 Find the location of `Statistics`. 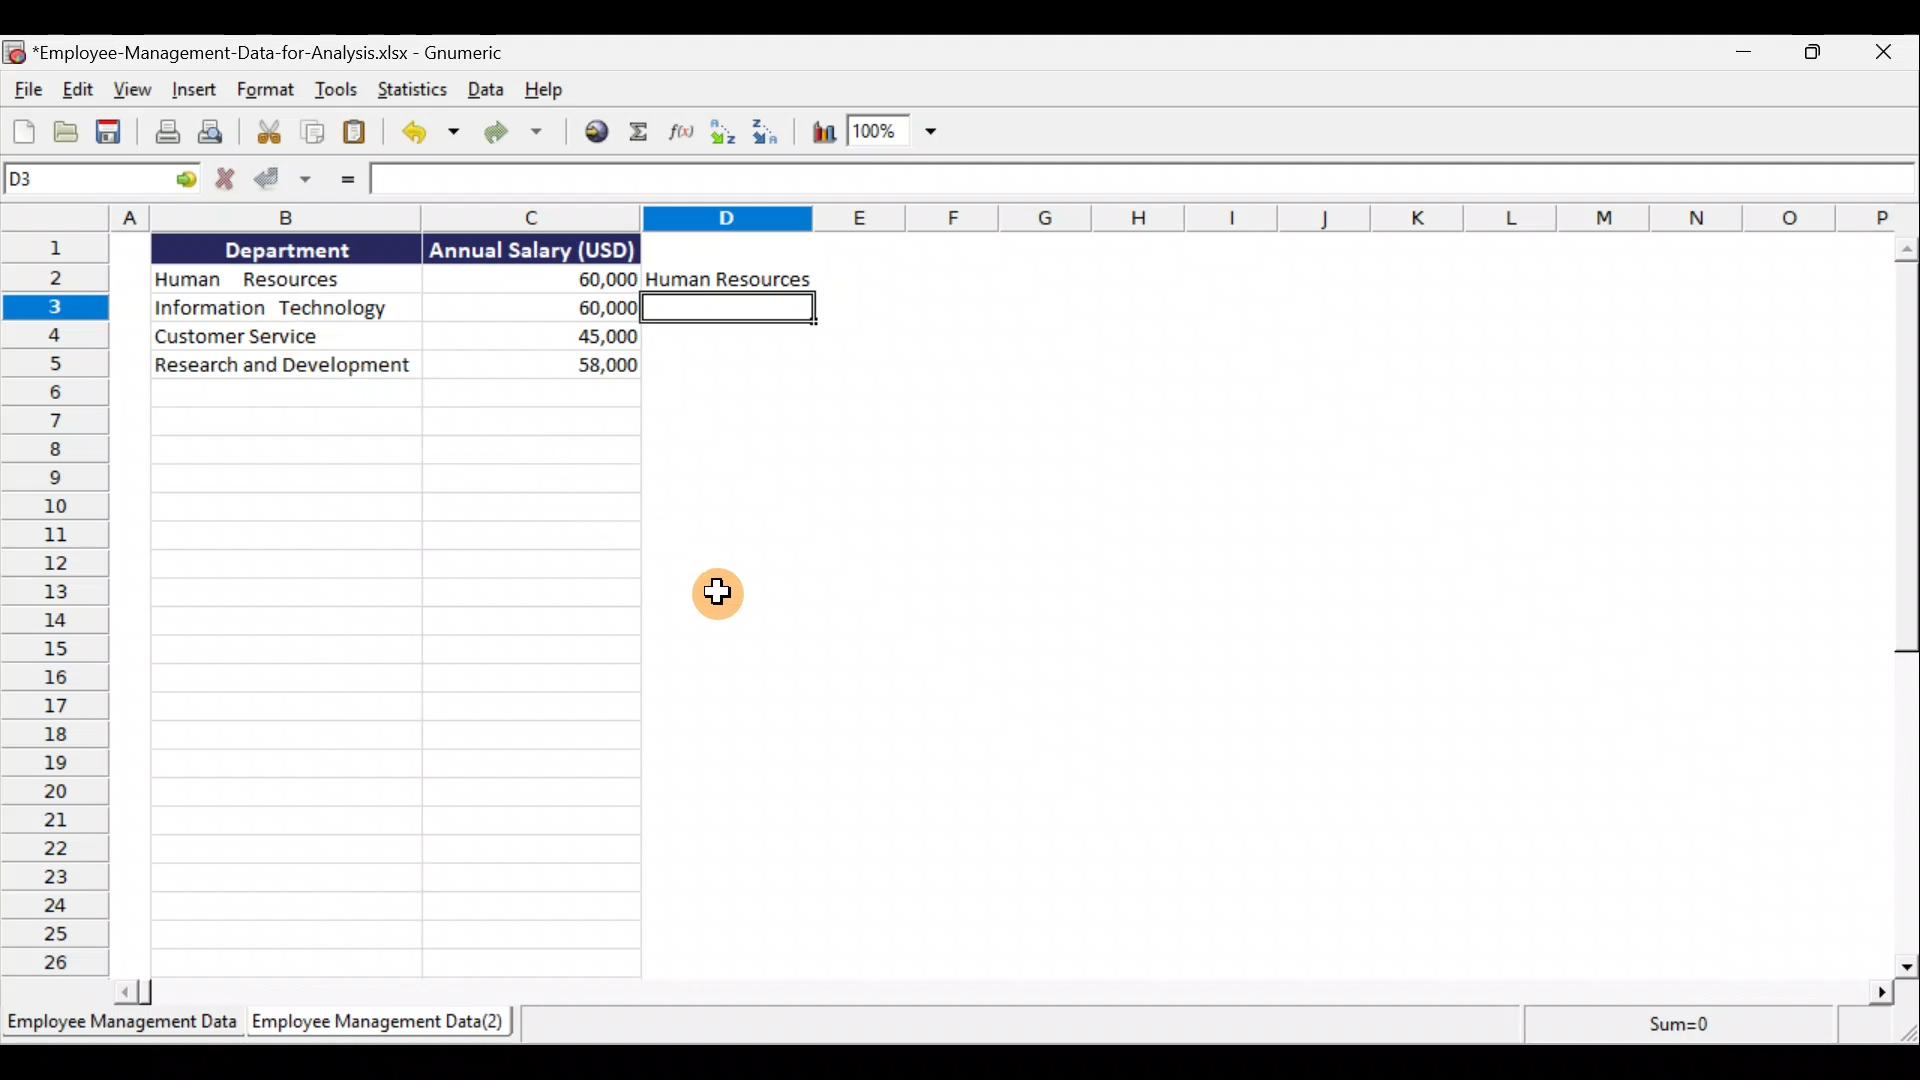

Statistics is located at coordinates (413, 90).